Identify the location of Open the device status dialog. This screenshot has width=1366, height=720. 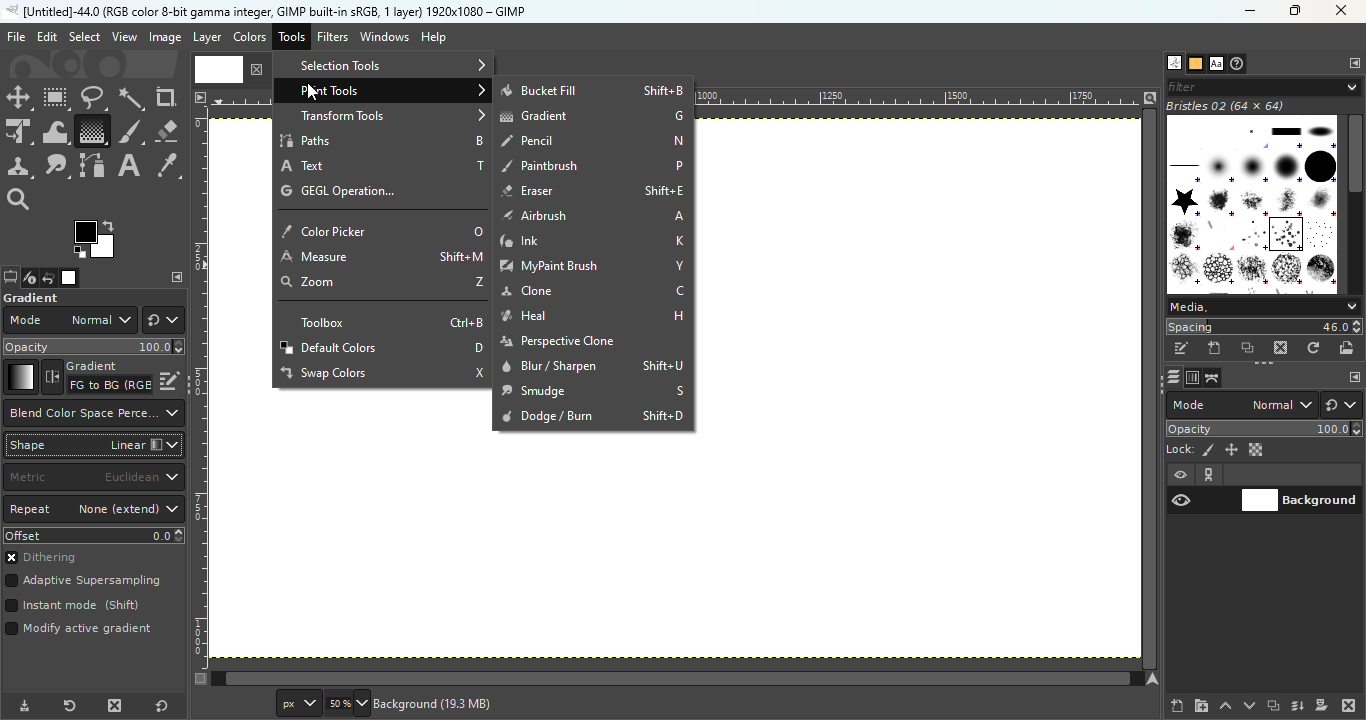
(28, 279).